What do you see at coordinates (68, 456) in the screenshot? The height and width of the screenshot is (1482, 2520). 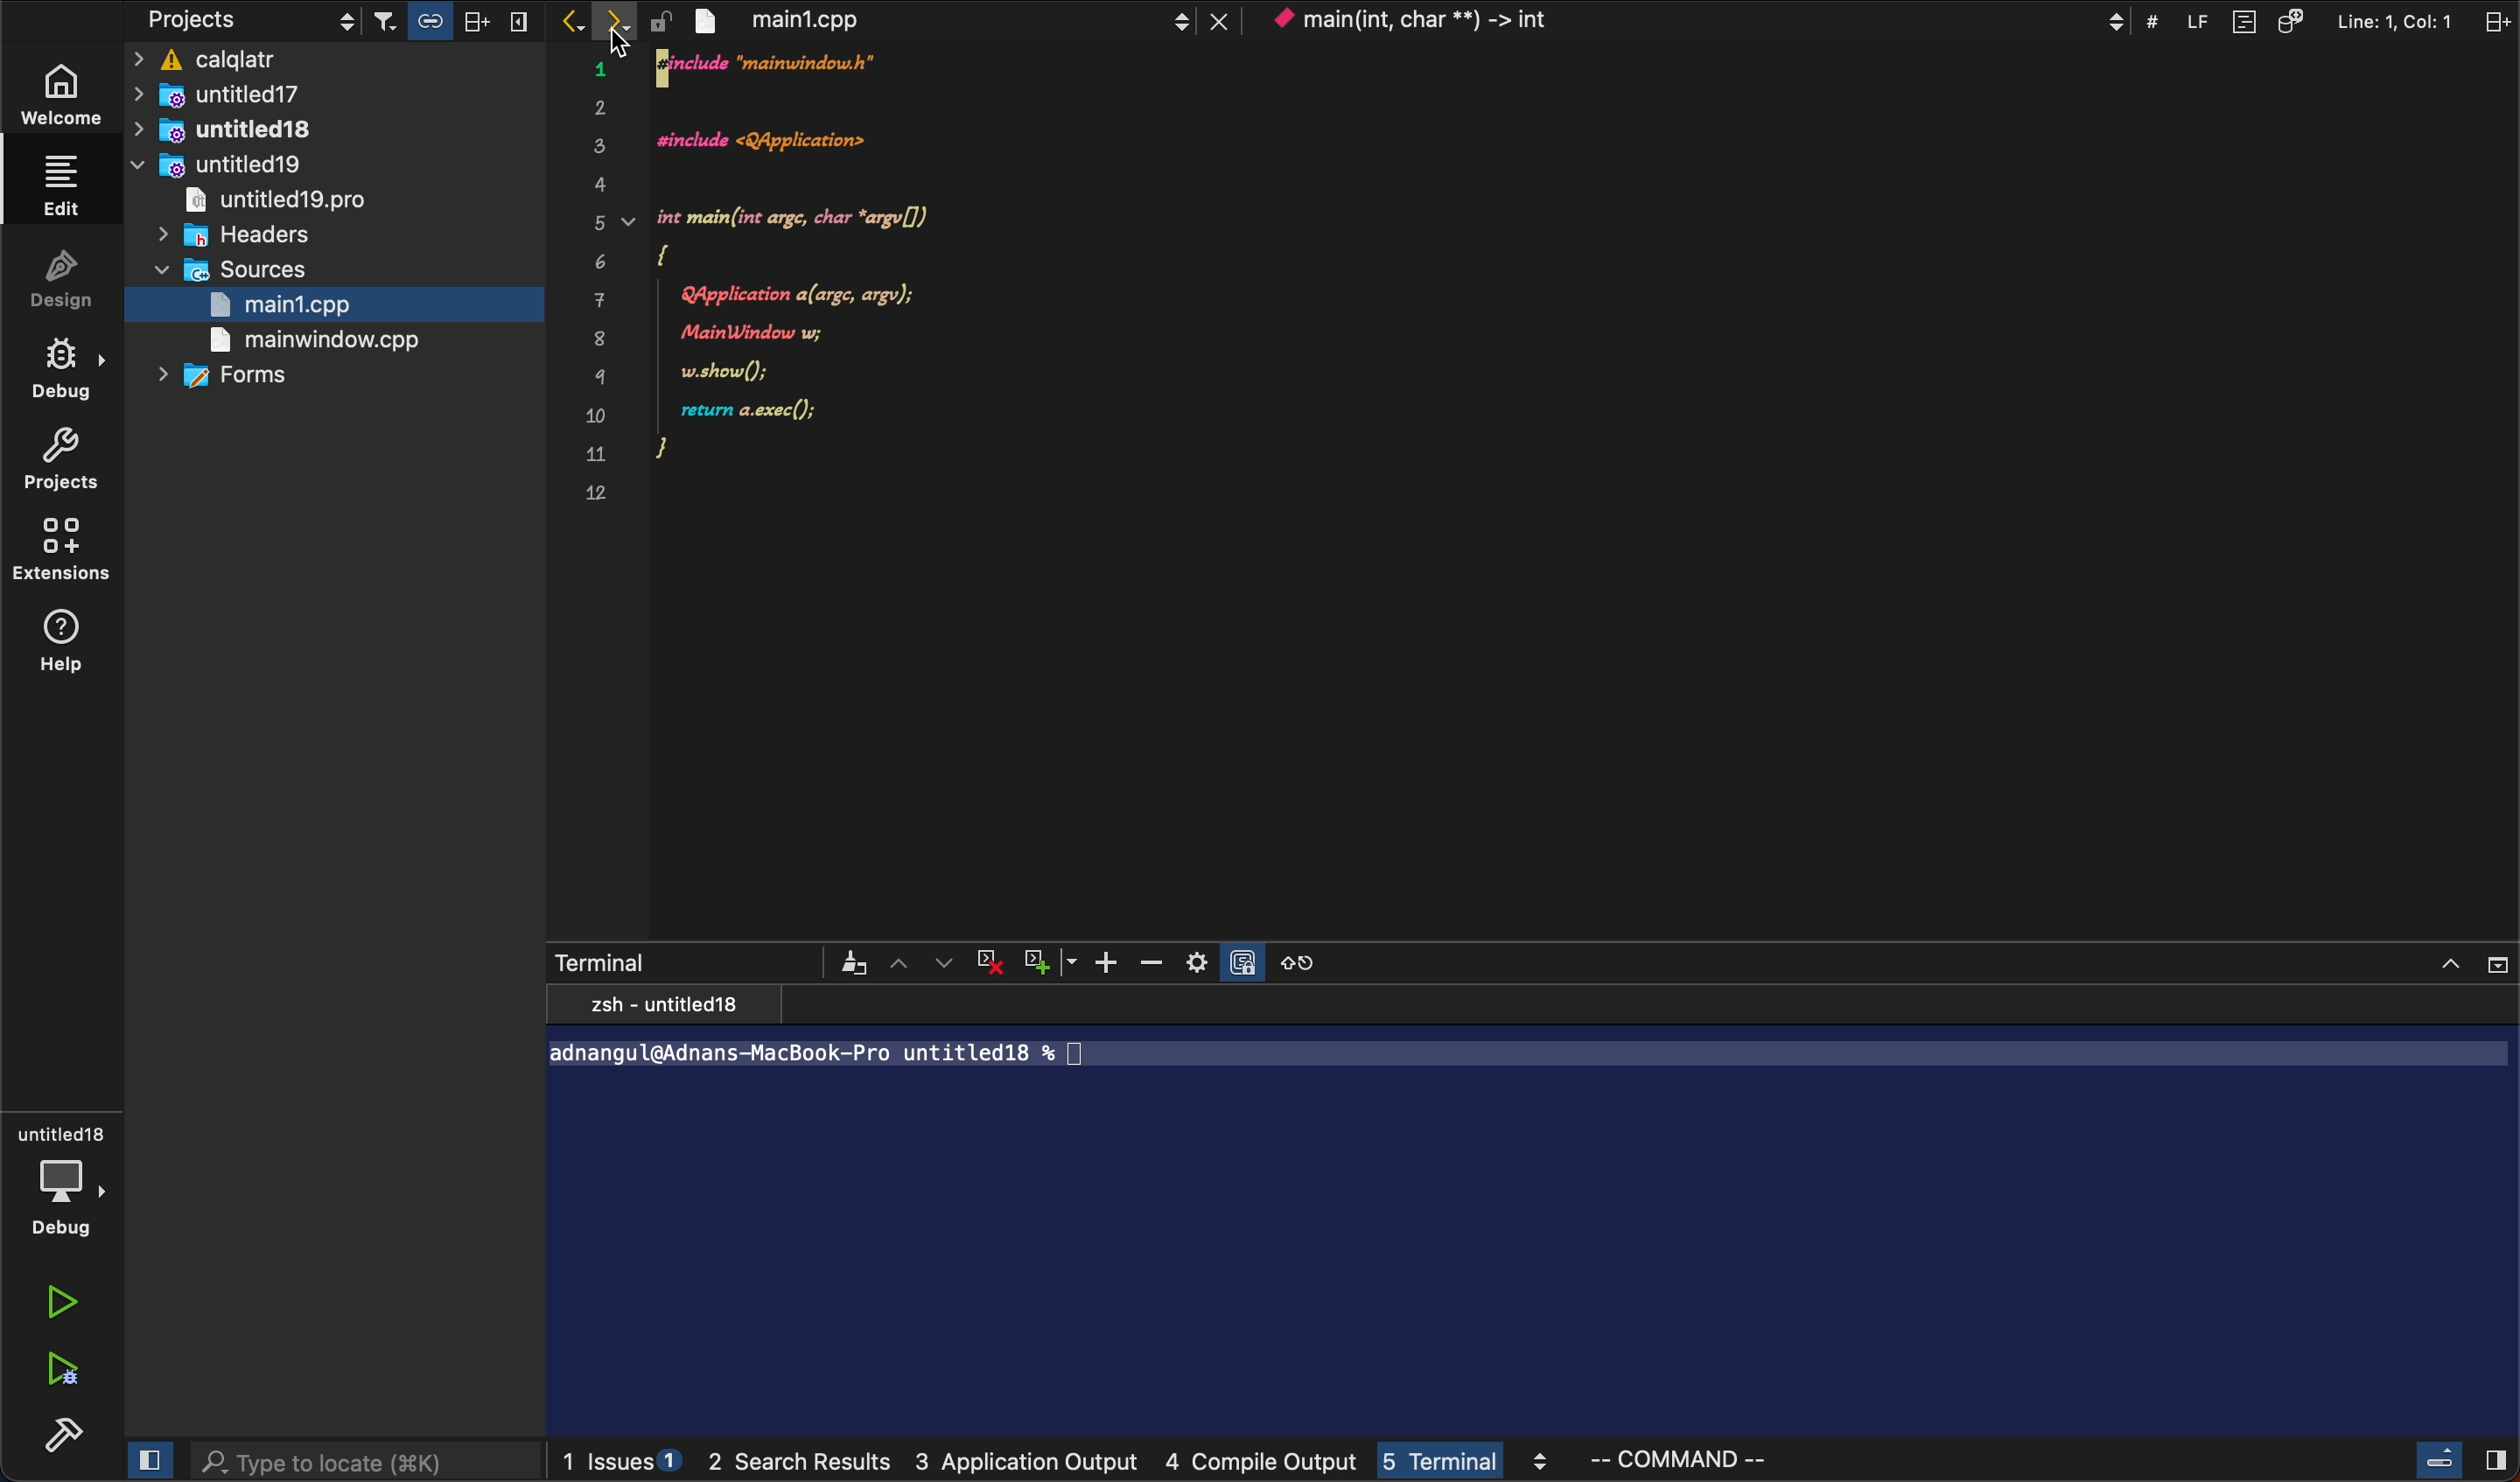 I see `projects` at bounding box center [68, 456].